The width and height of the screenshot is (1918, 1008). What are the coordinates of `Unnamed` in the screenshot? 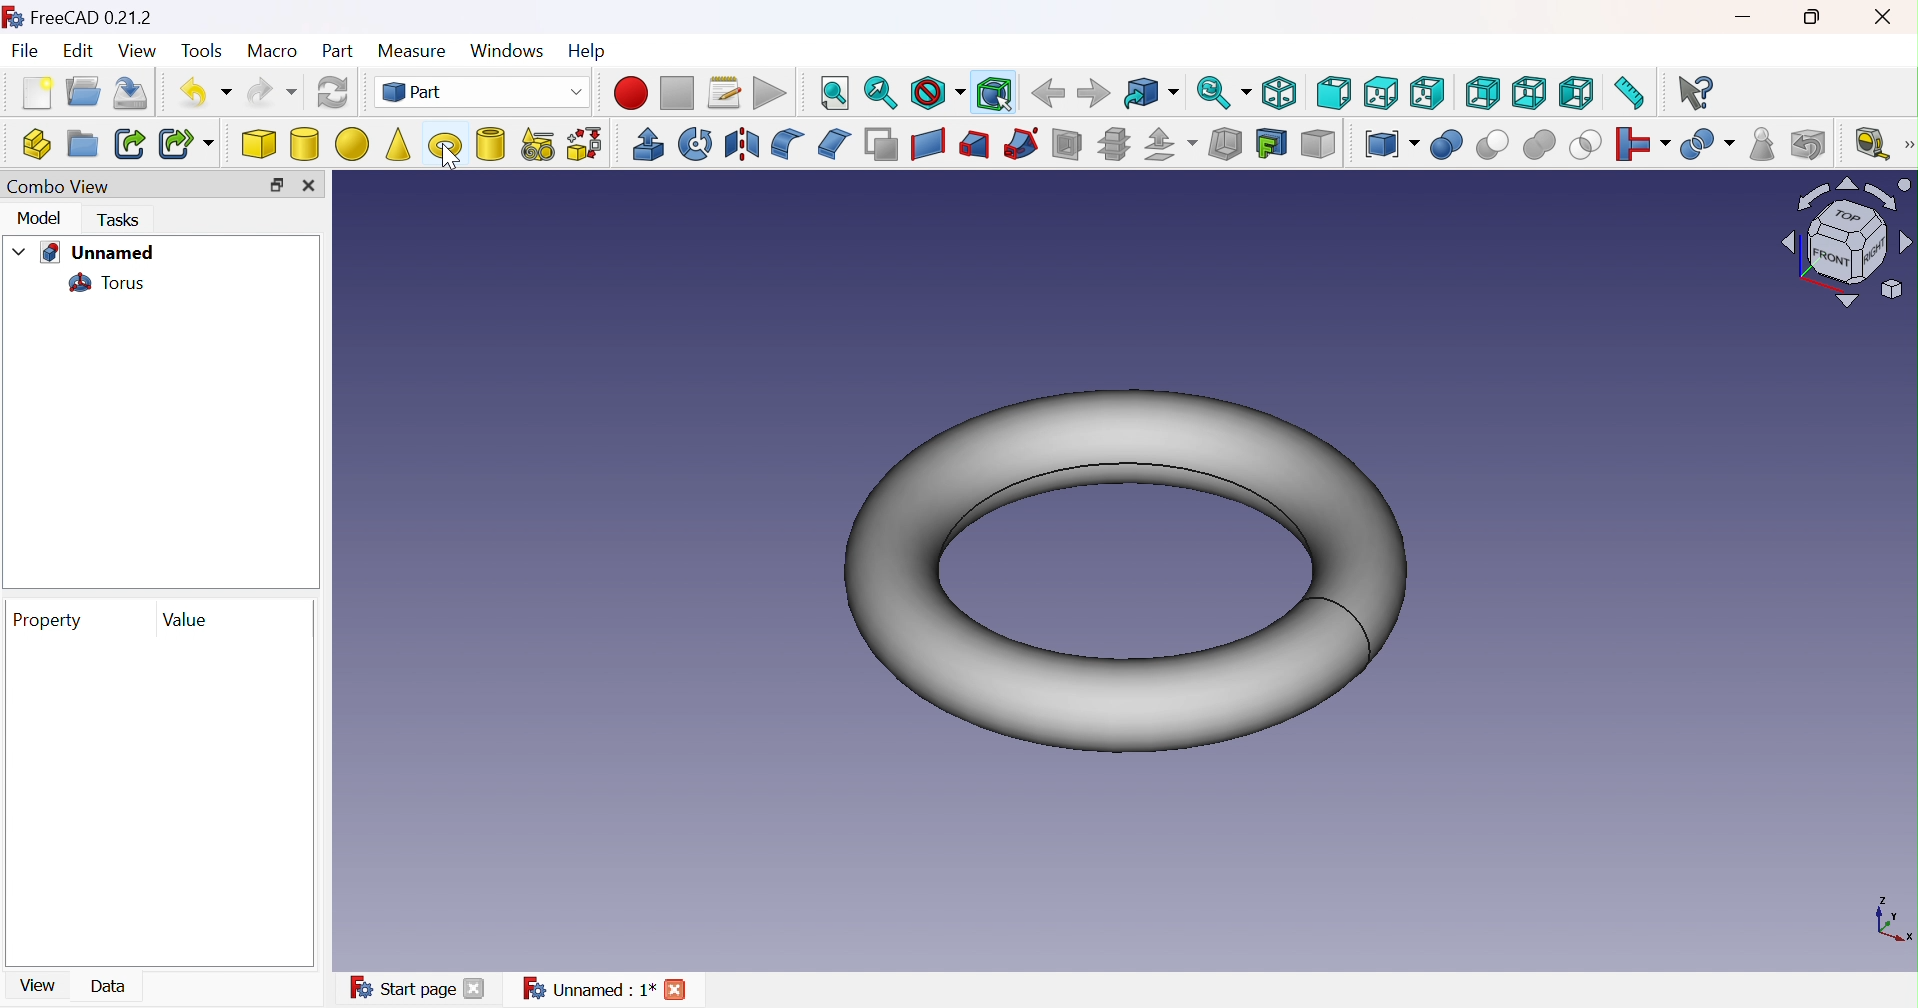 It's located at (97, 251).